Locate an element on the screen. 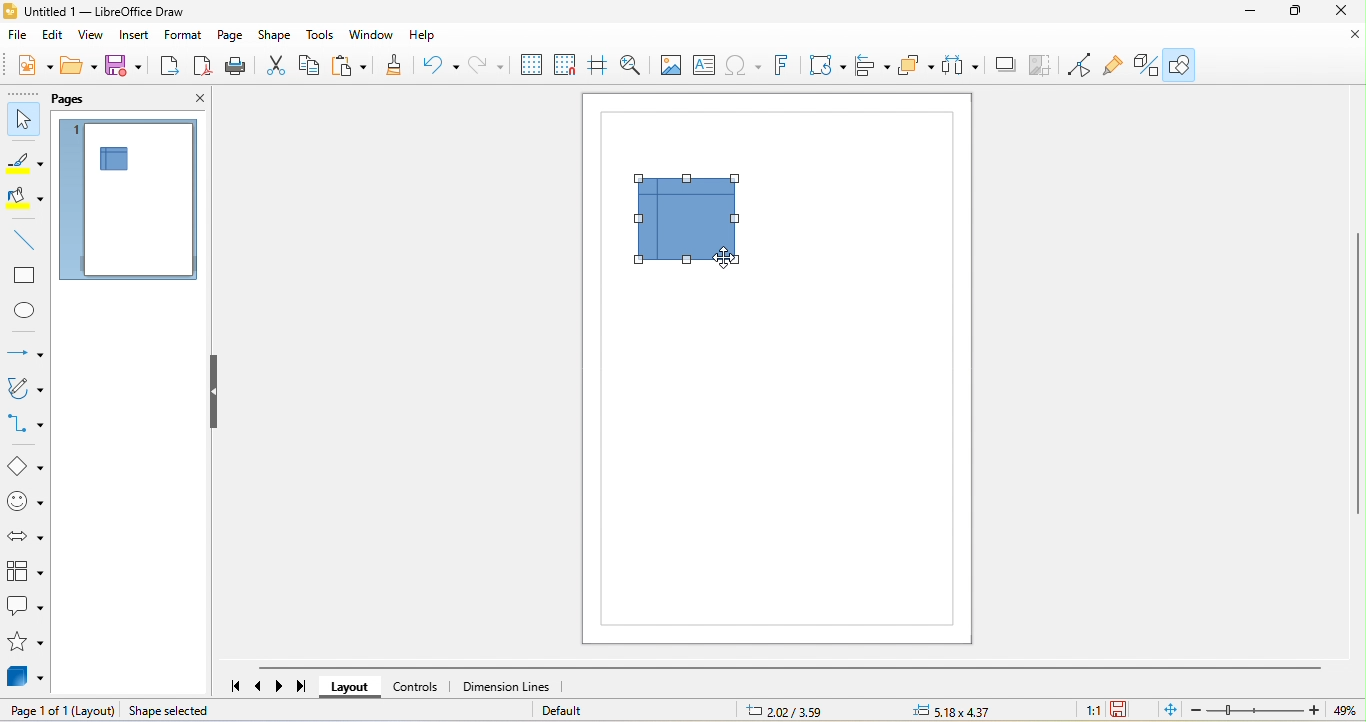 The height and width of the screenshot is (722, 1366). copy is located at coordinates (310, 68).